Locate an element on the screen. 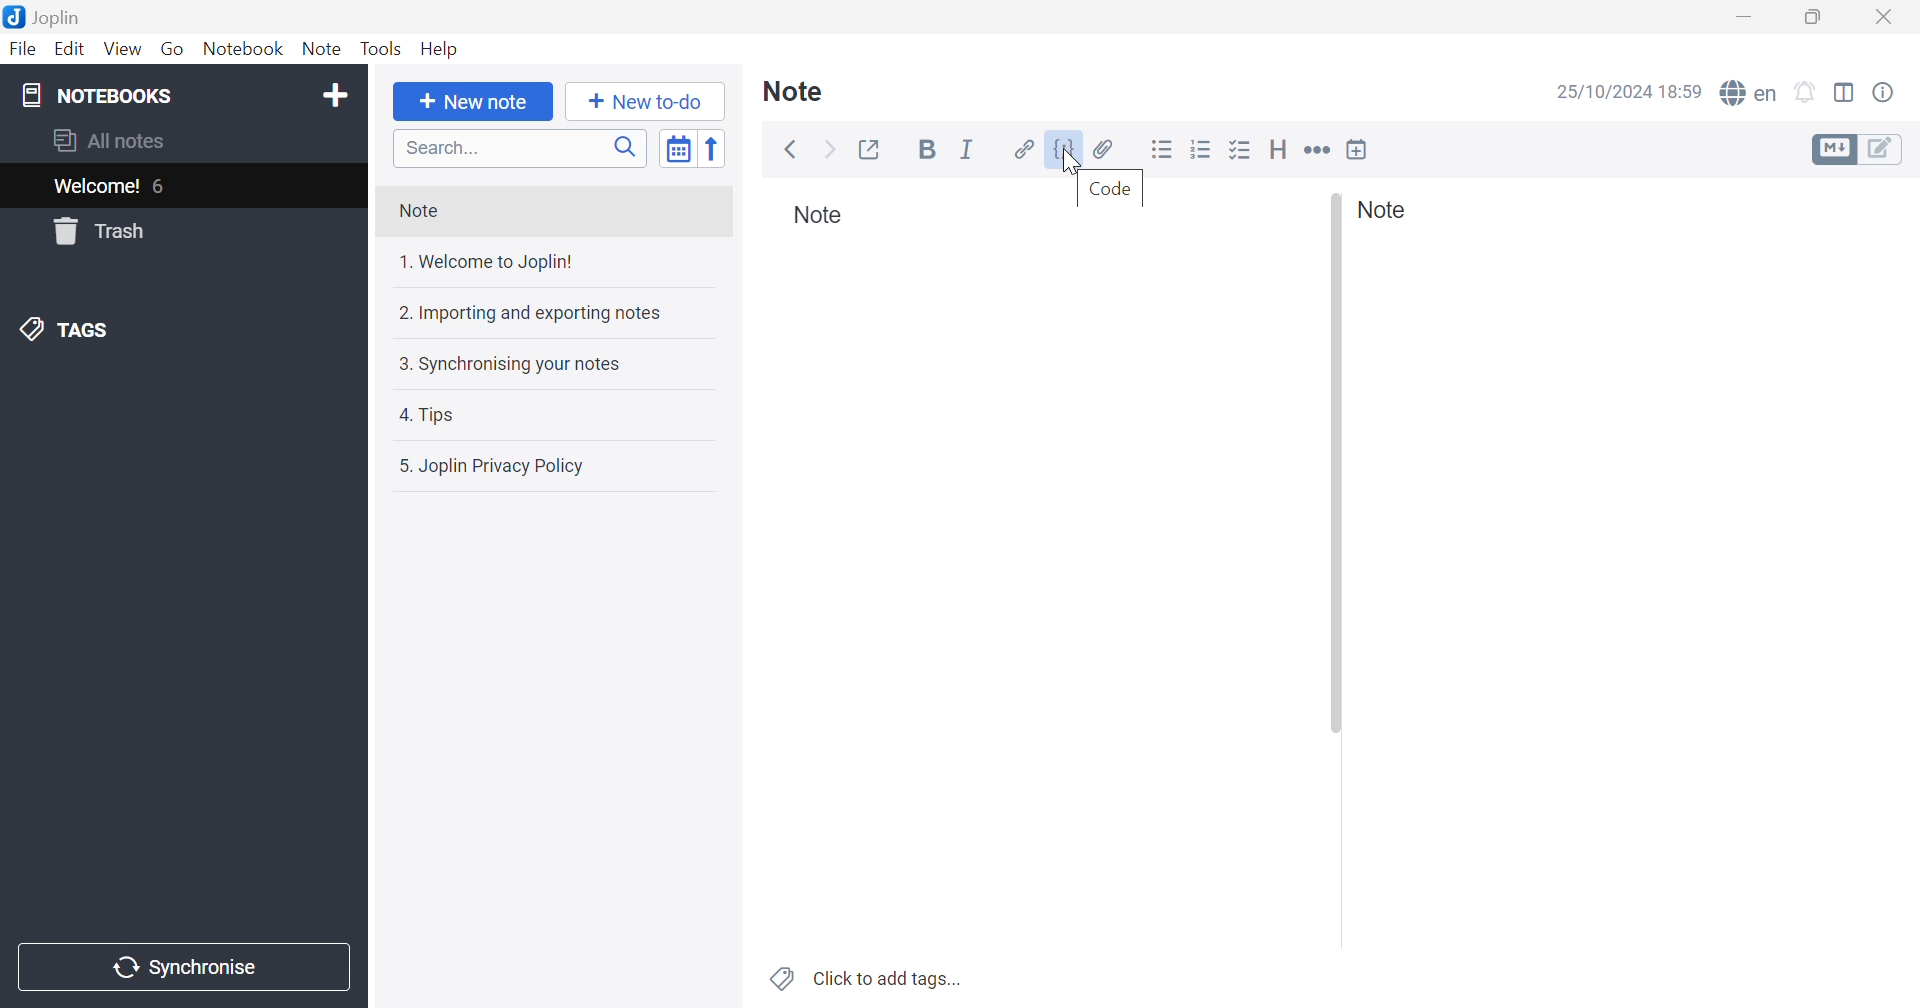  18:59 is located at coordinates (1683, 94).